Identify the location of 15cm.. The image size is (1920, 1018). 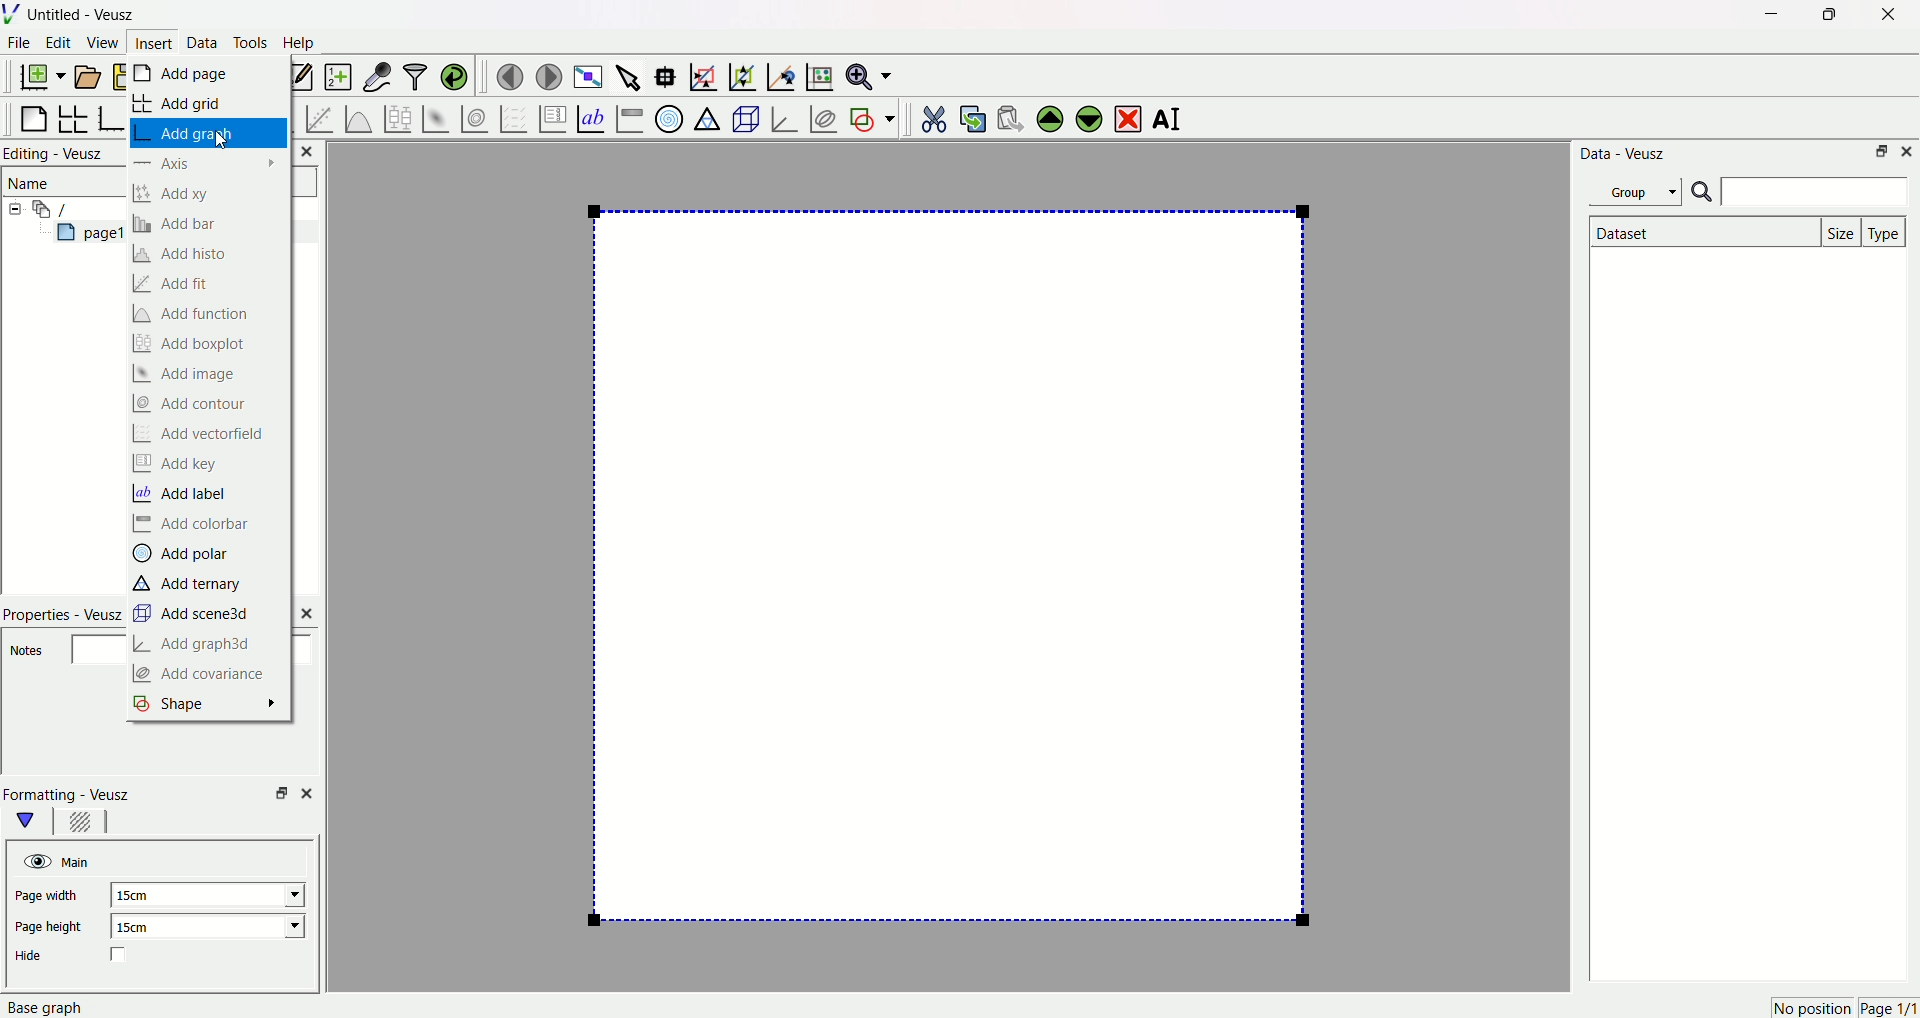
(208, 895).